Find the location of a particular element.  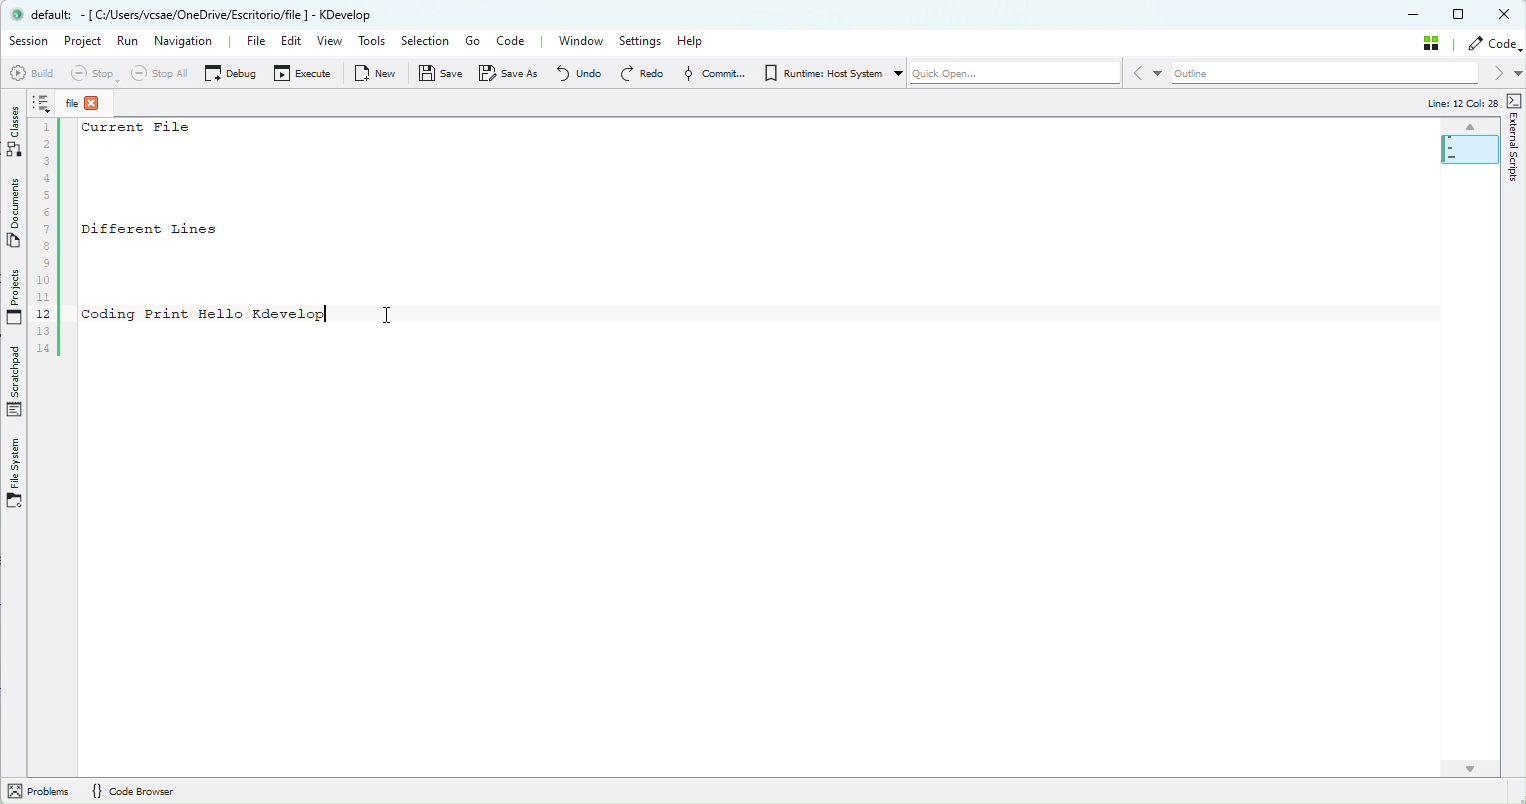

Settings is located at coordinates (640, 41).